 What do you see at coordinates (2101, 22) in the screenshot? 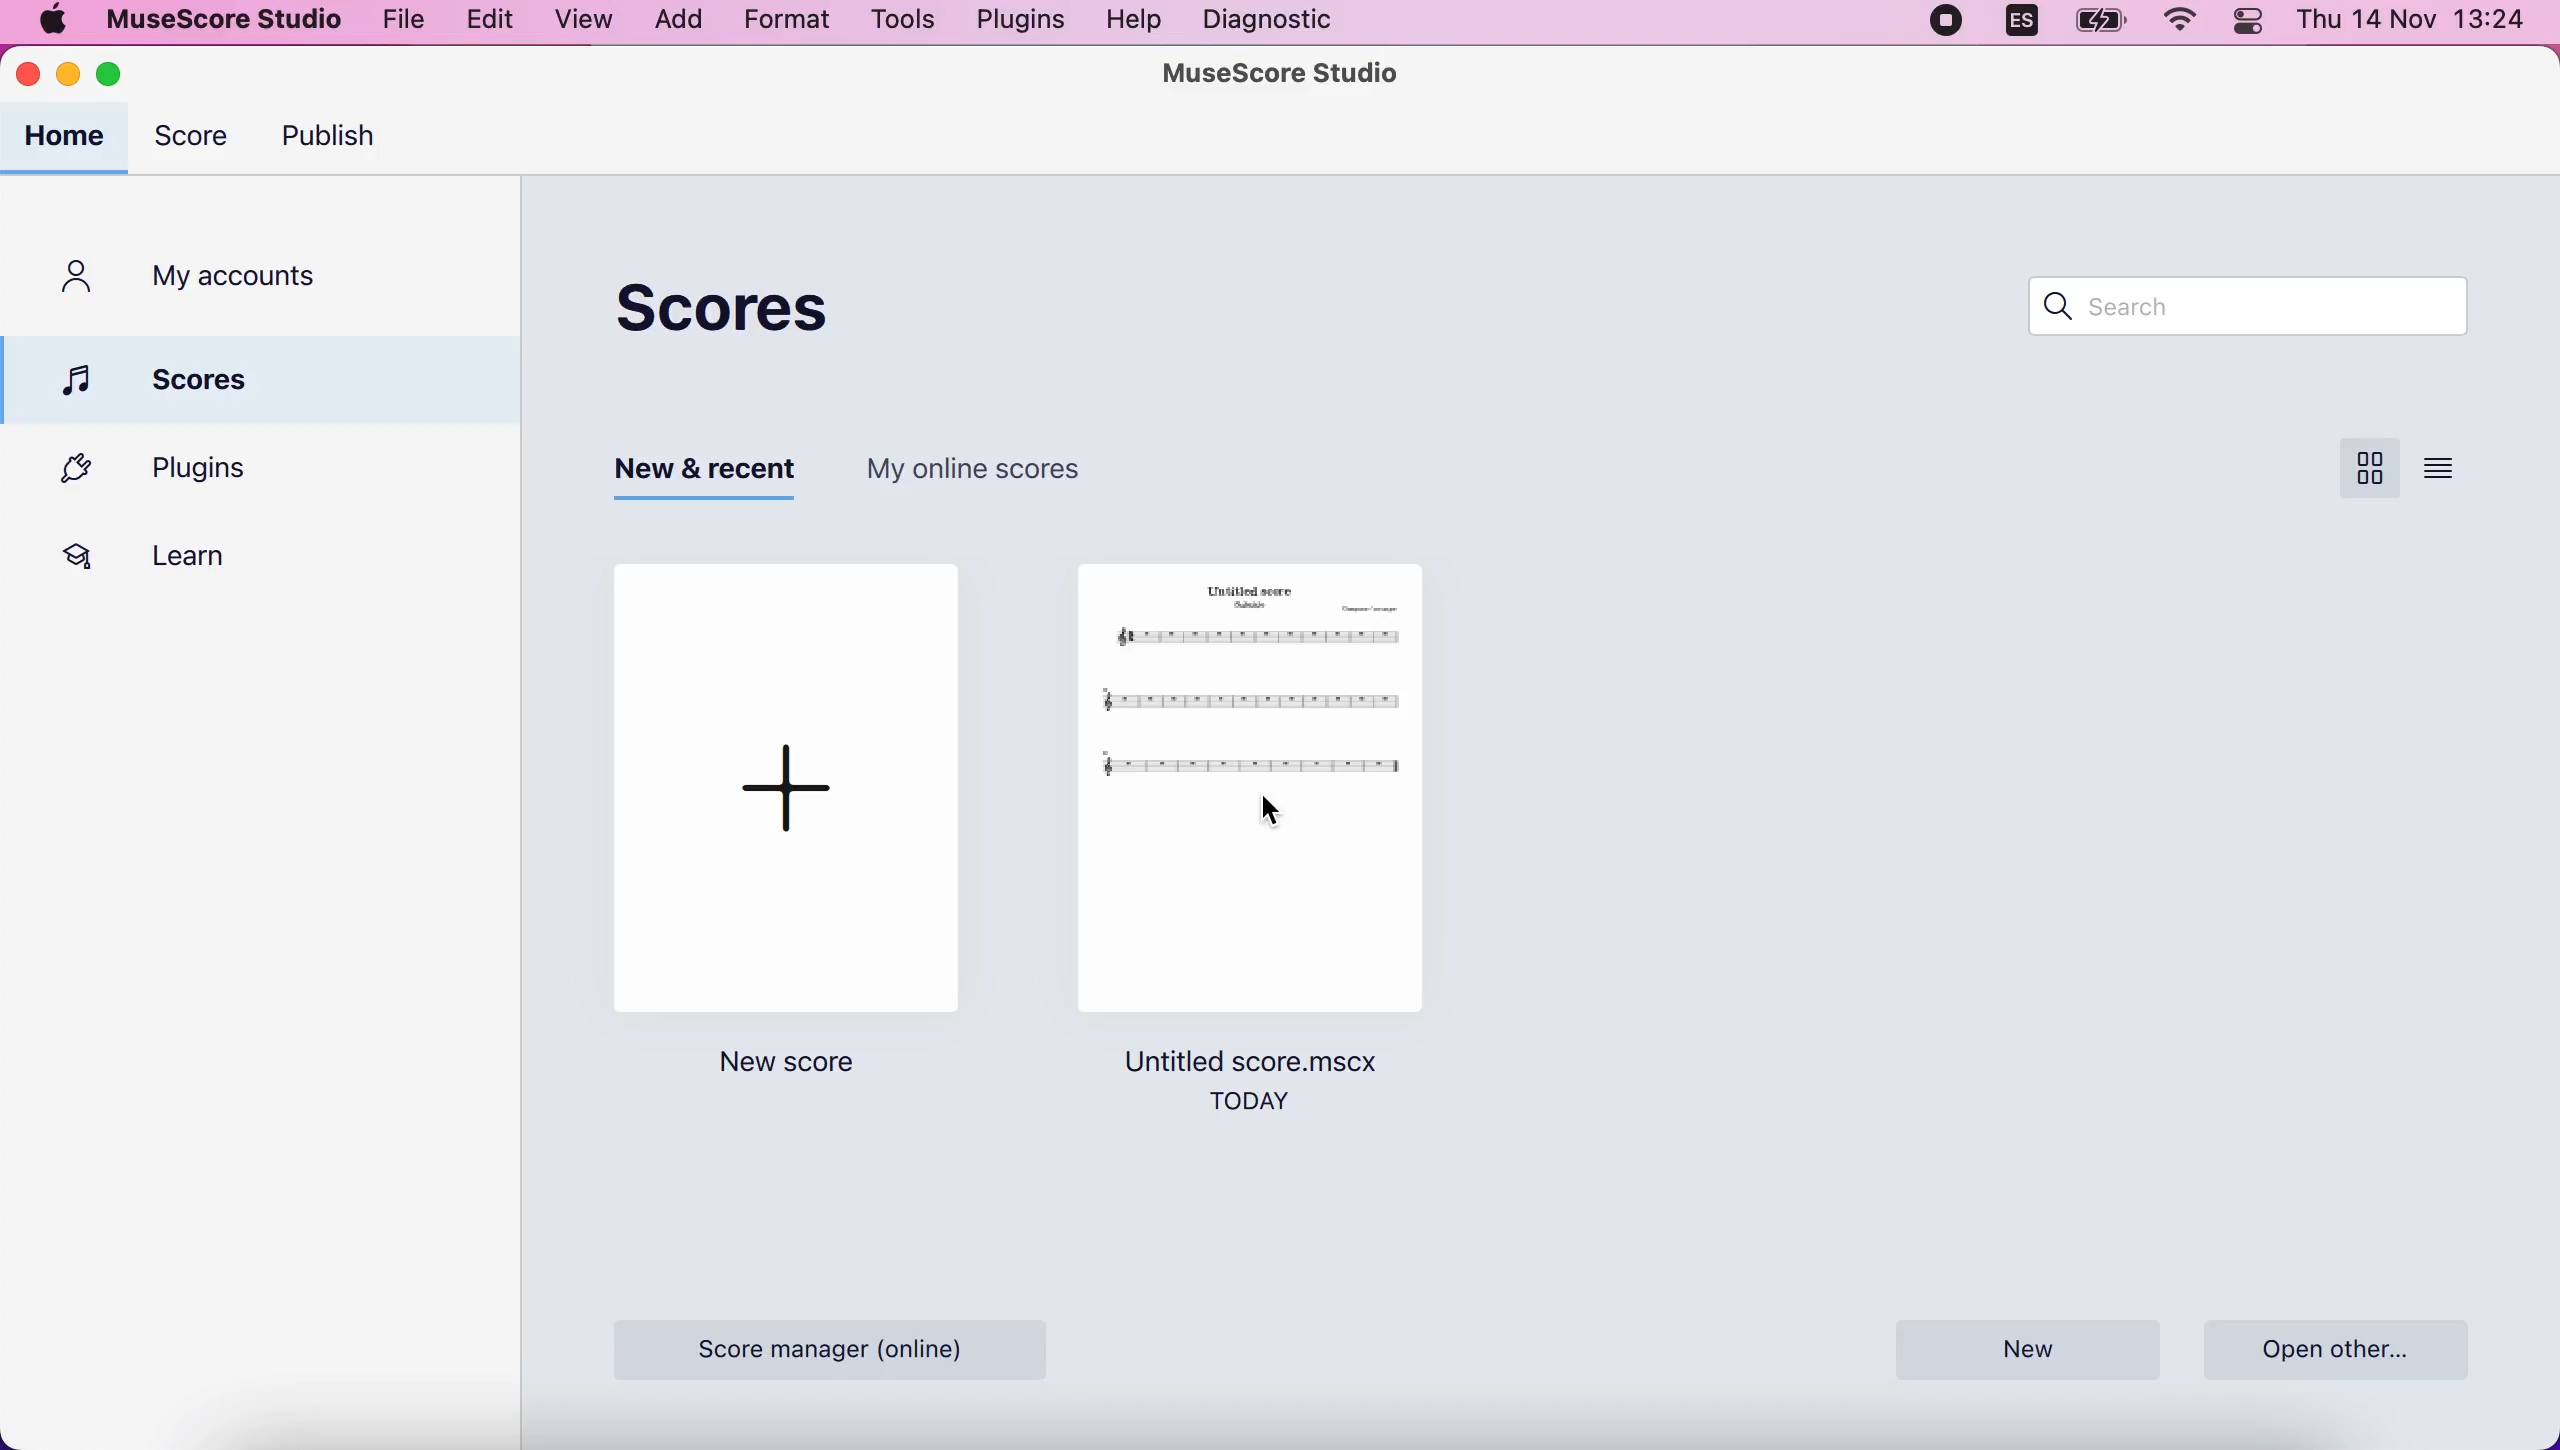
I see `battery` at bounding box center [2101, 22].